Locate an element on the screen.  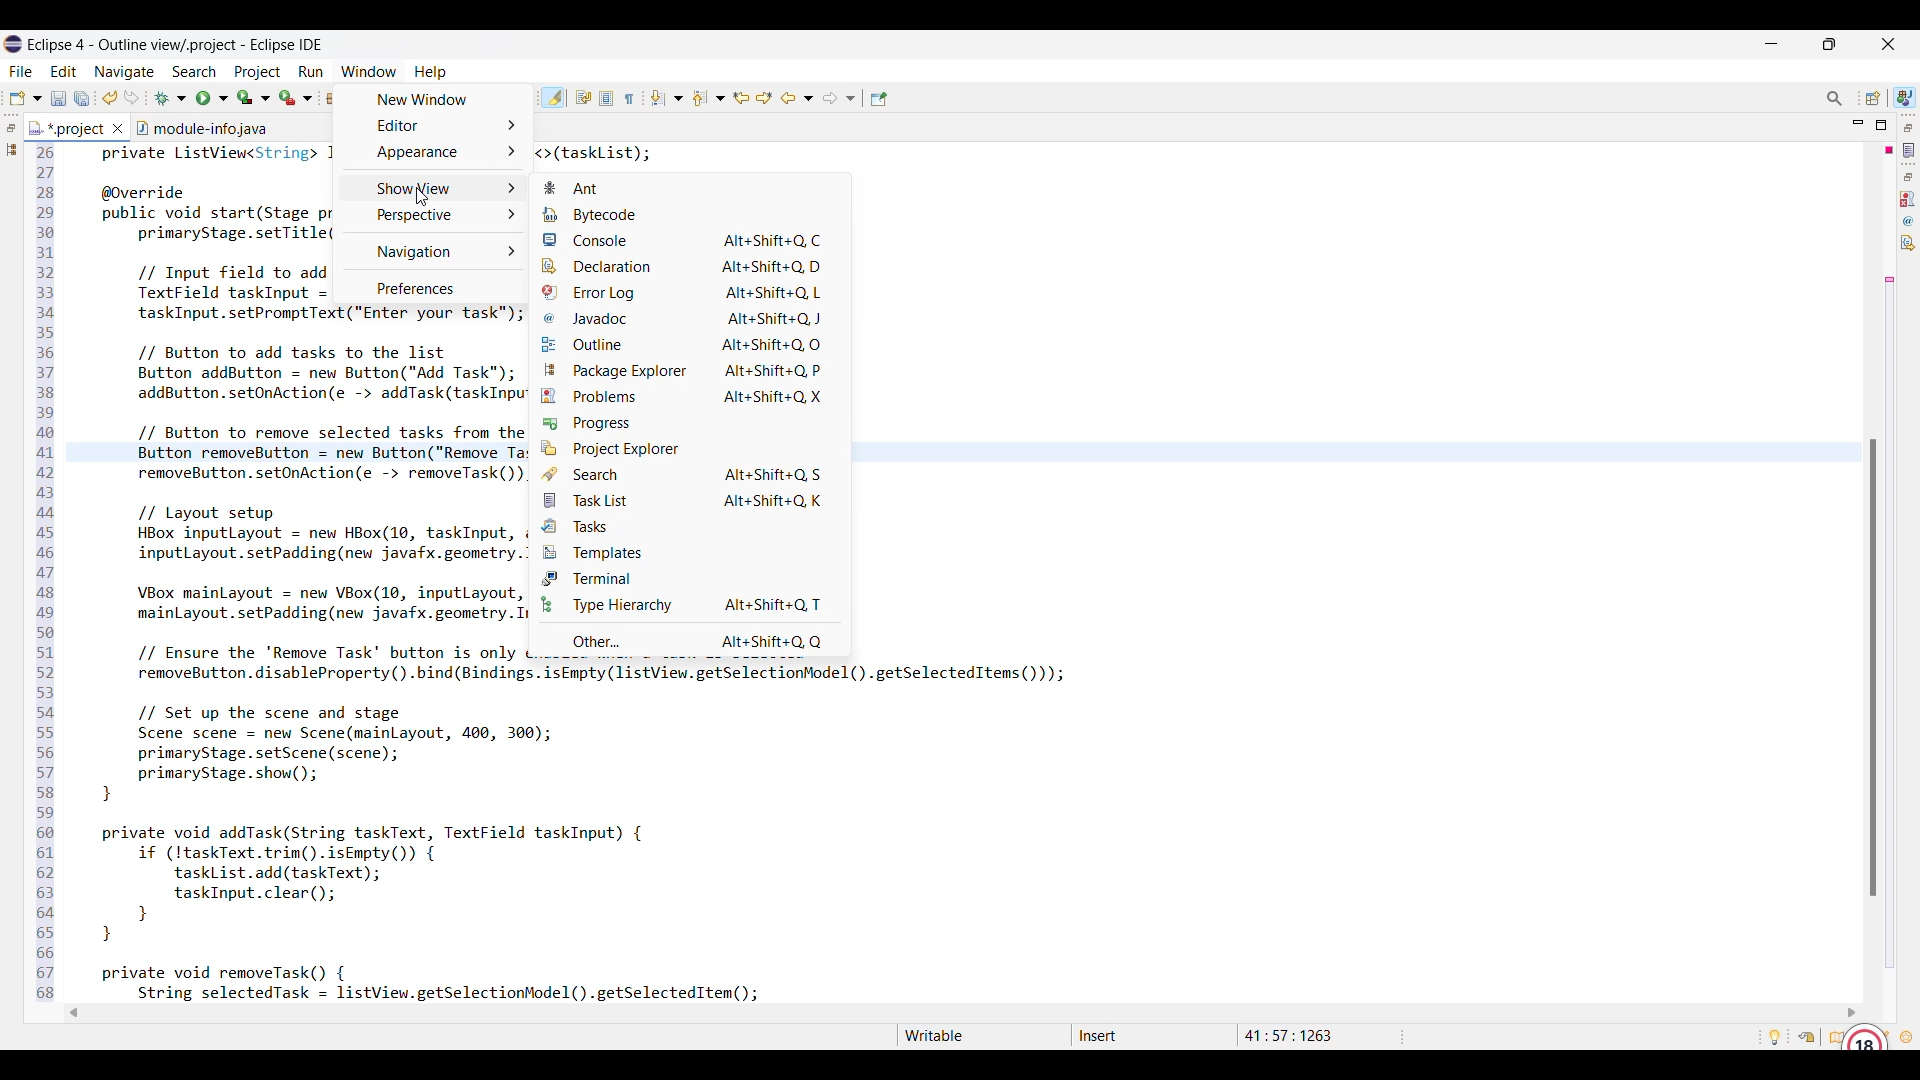
Other tab is located at coordinates (201, 126).